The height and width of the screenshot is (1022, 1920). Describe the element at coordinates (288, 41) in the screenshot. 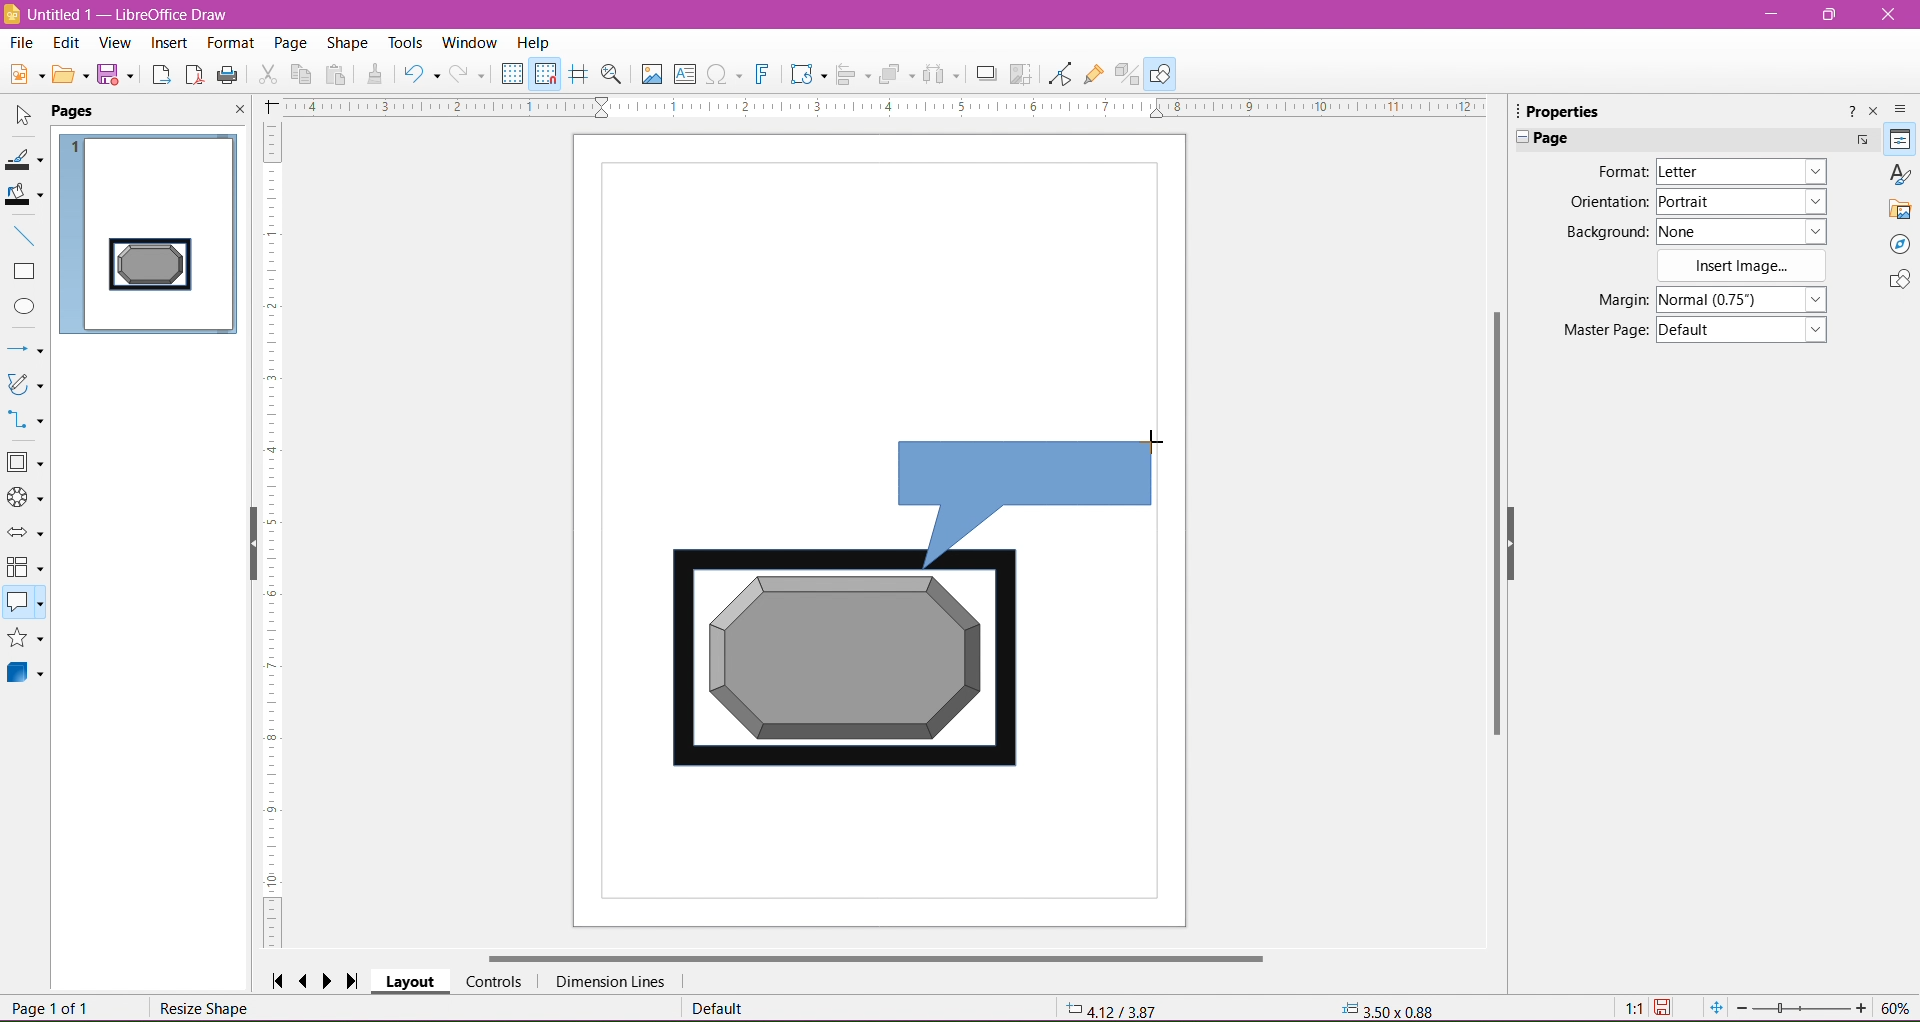

I see `Page` at that location.